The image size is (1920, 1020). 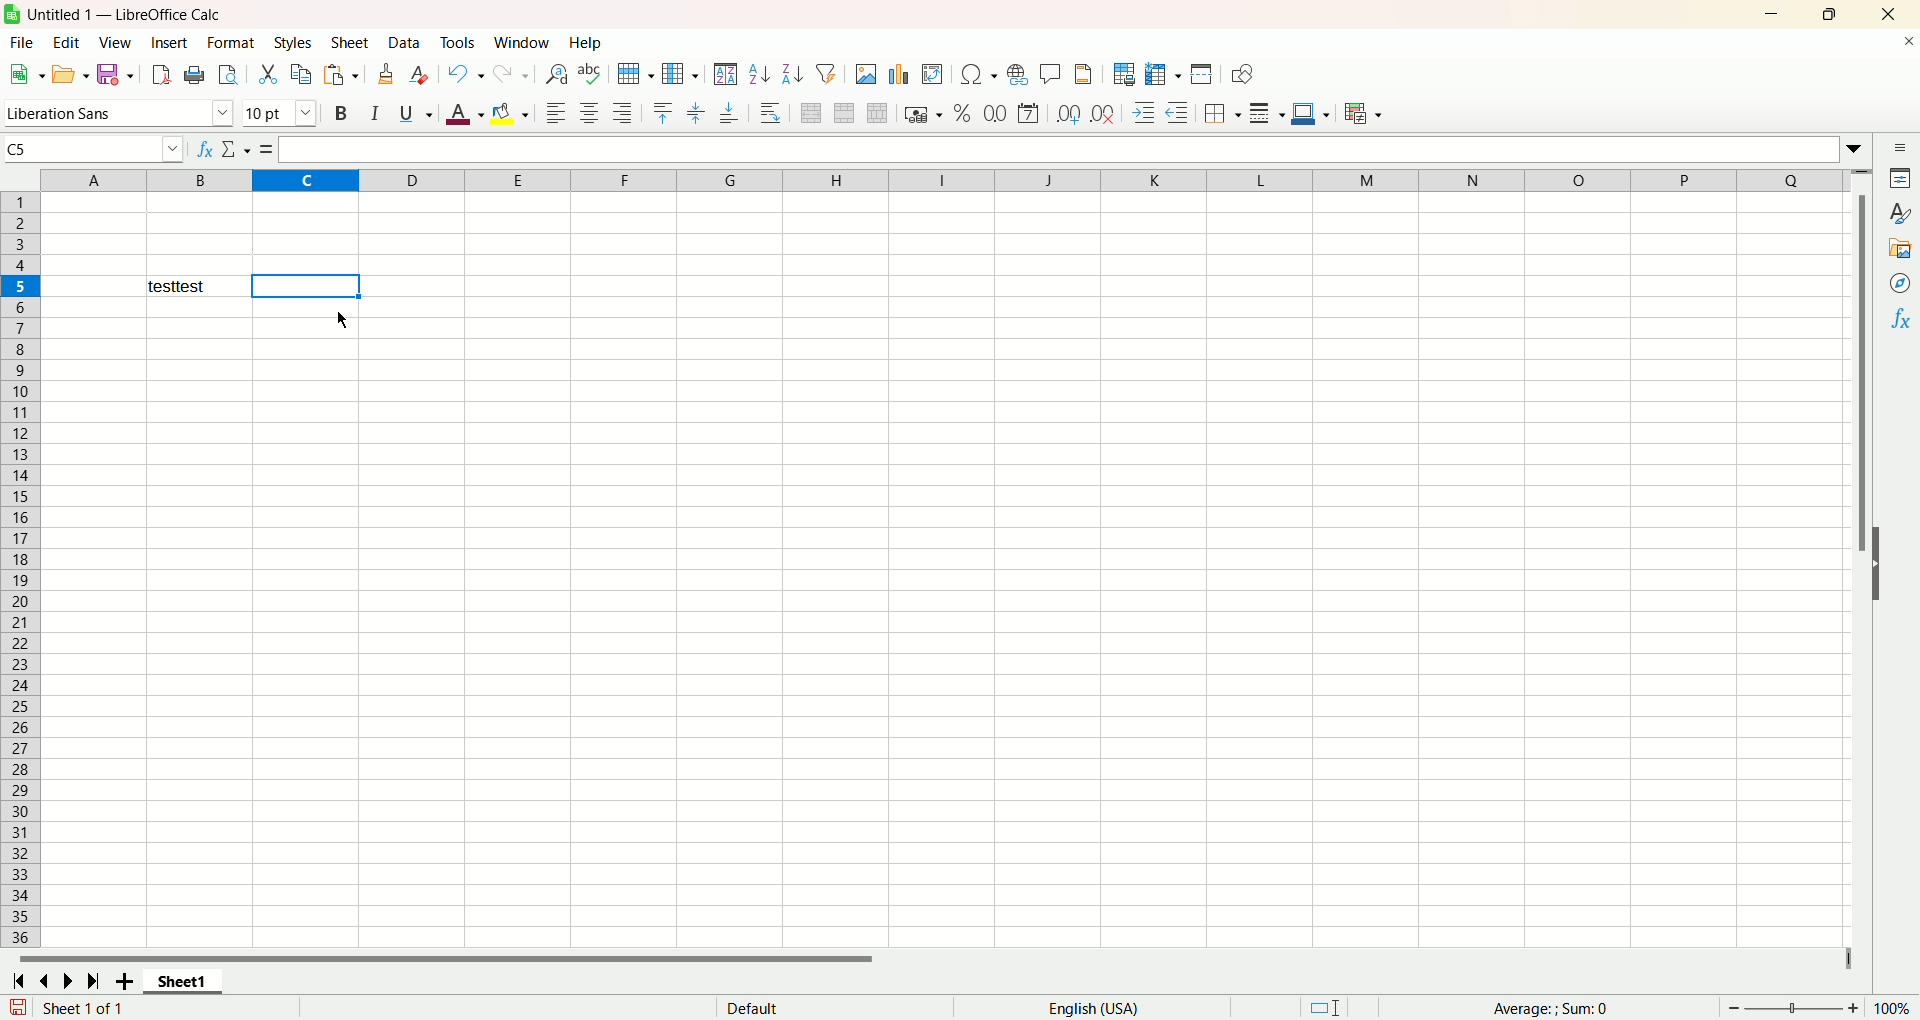 I want to click on center vertically, so click(x=698, y=111).